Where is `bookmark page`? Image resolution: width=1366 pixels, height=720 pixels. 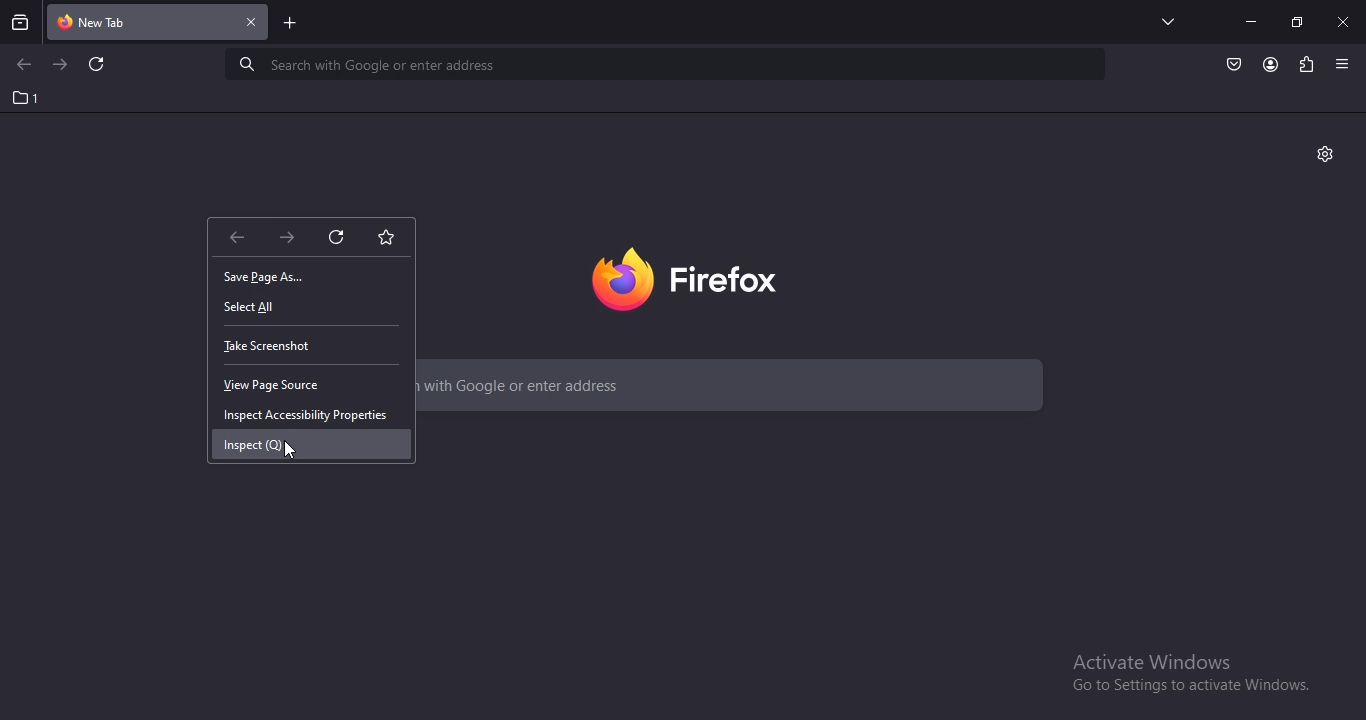 bookmark page is located at coordinates (389, 236).